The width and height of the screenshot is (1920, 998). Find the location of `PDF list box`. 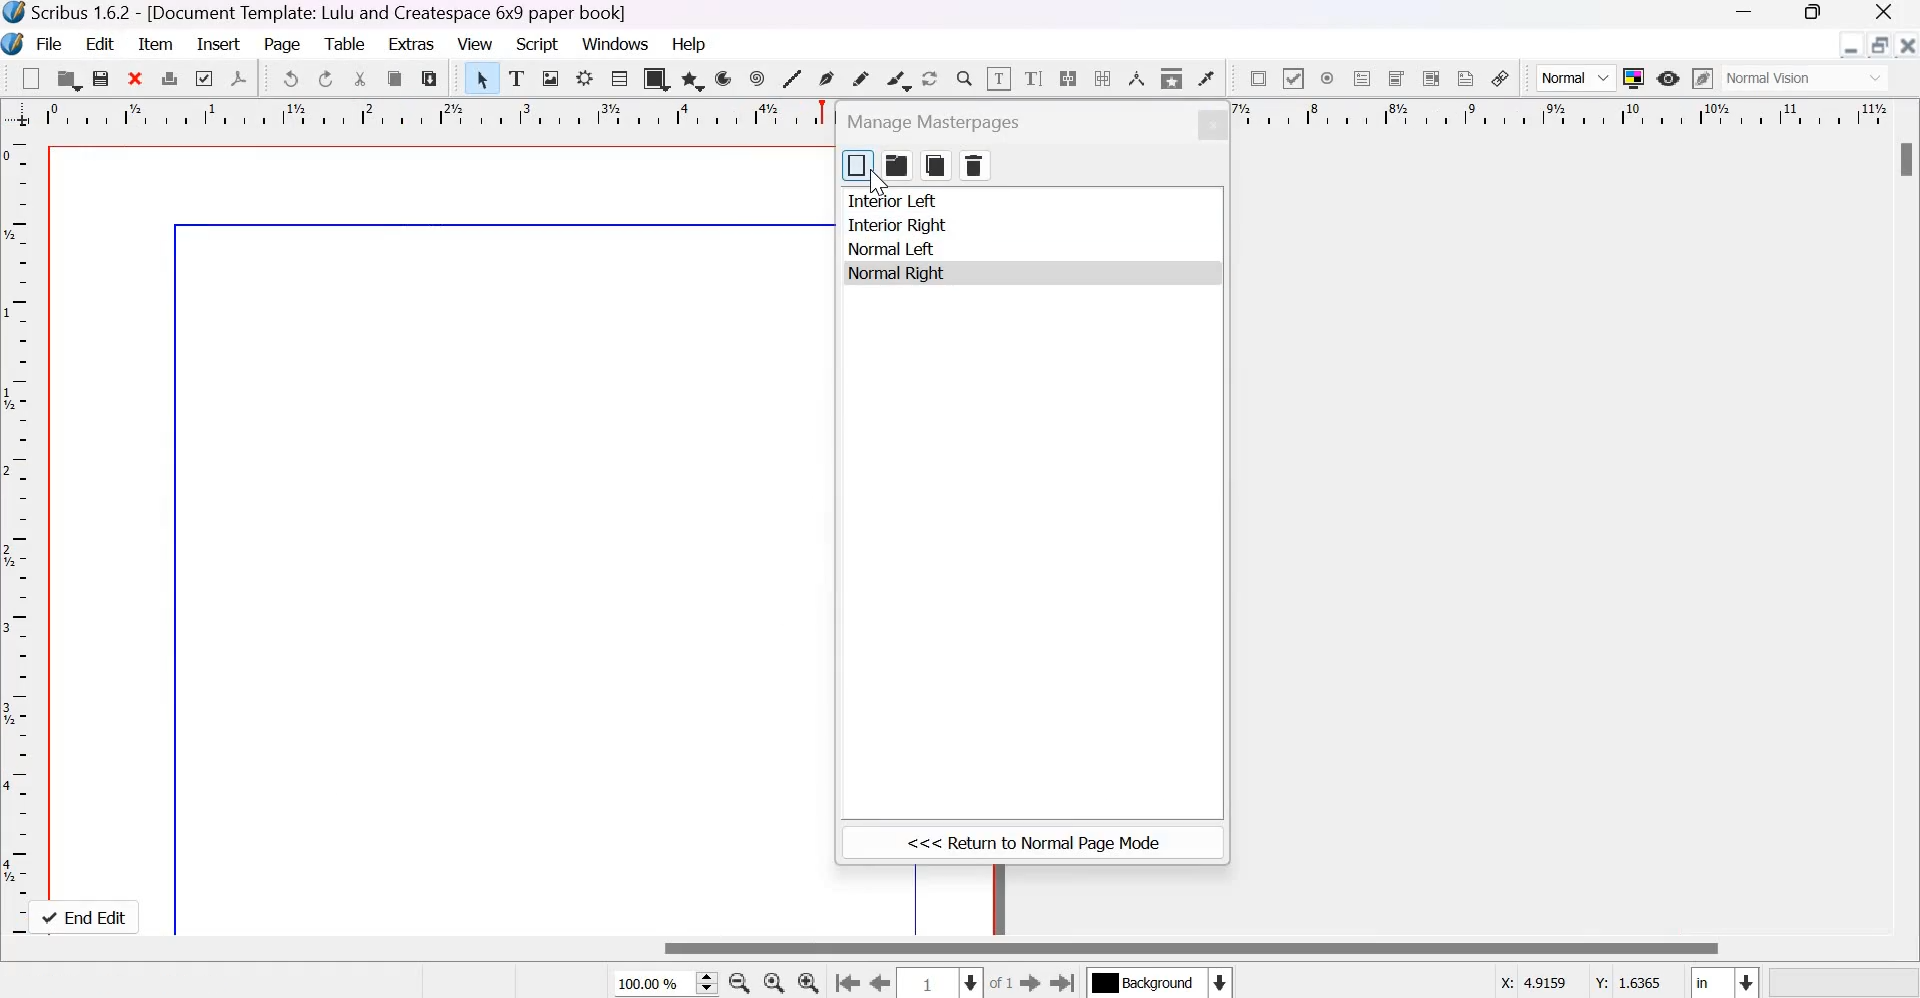

PDF list box is located at coordinates (1432, 78).